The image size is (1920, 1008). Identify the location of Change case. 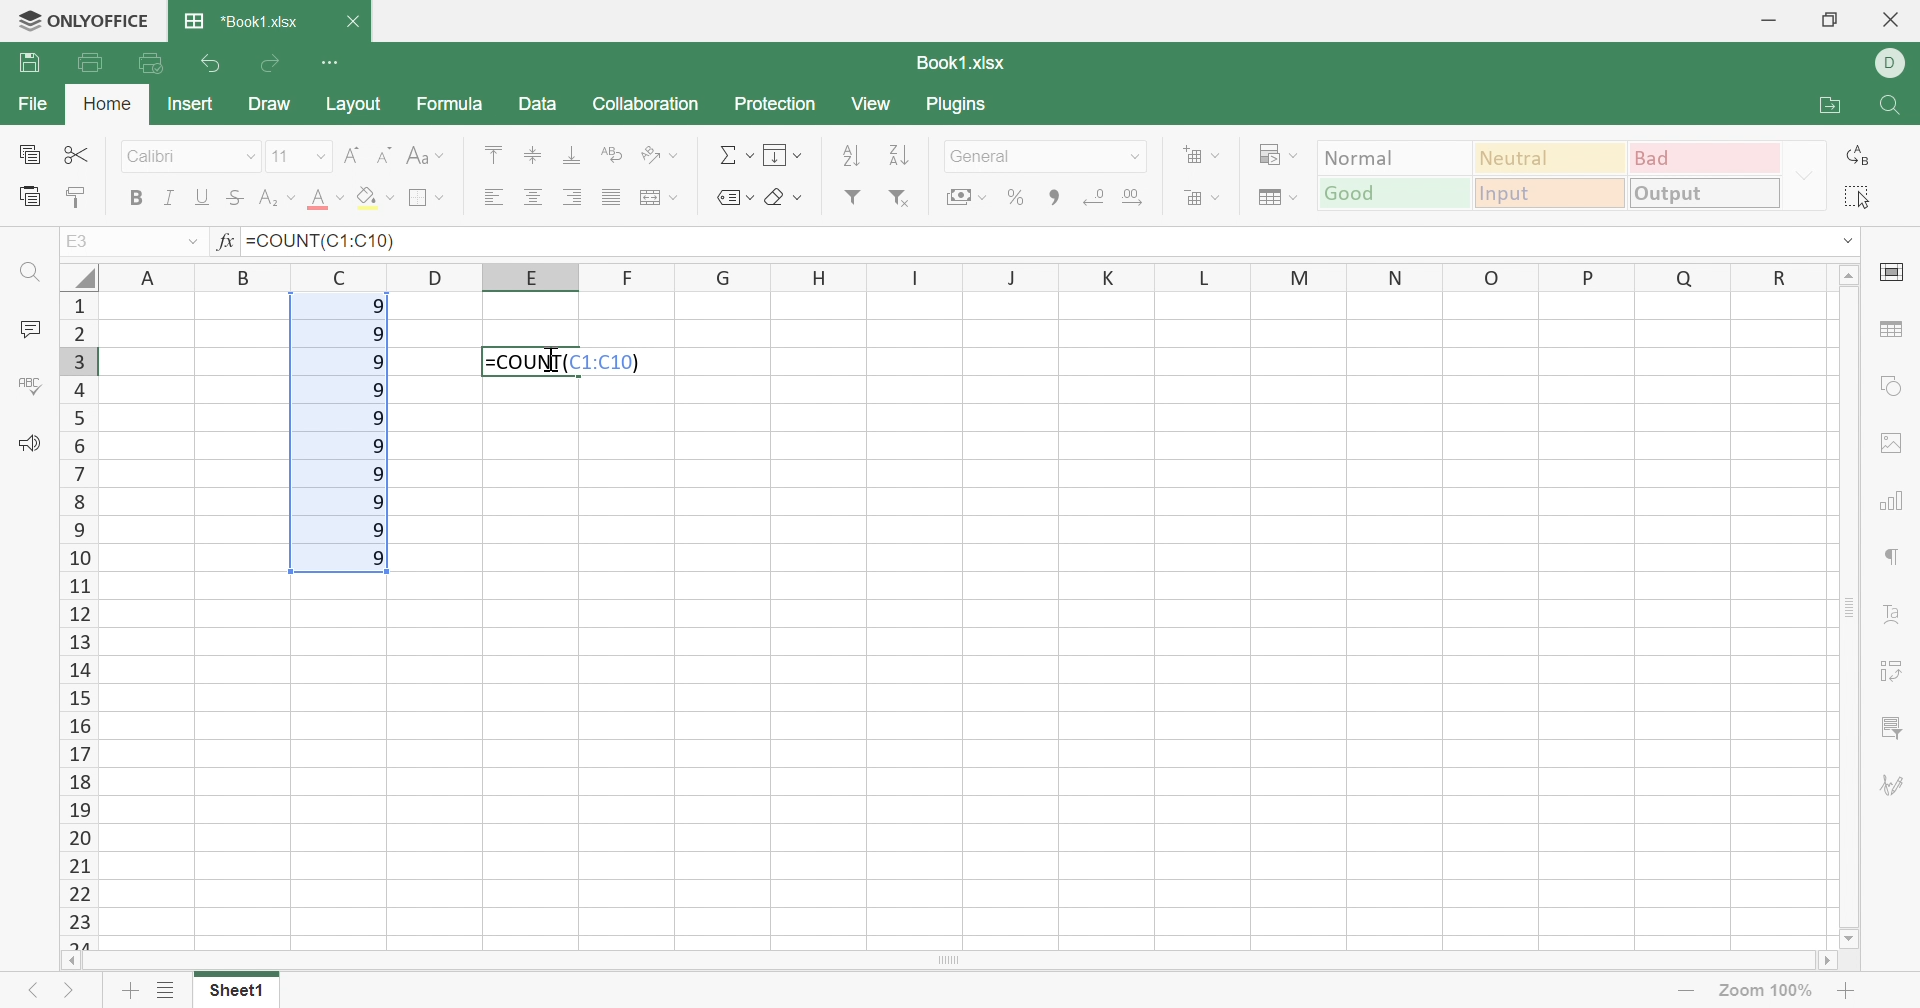
(427, 156).